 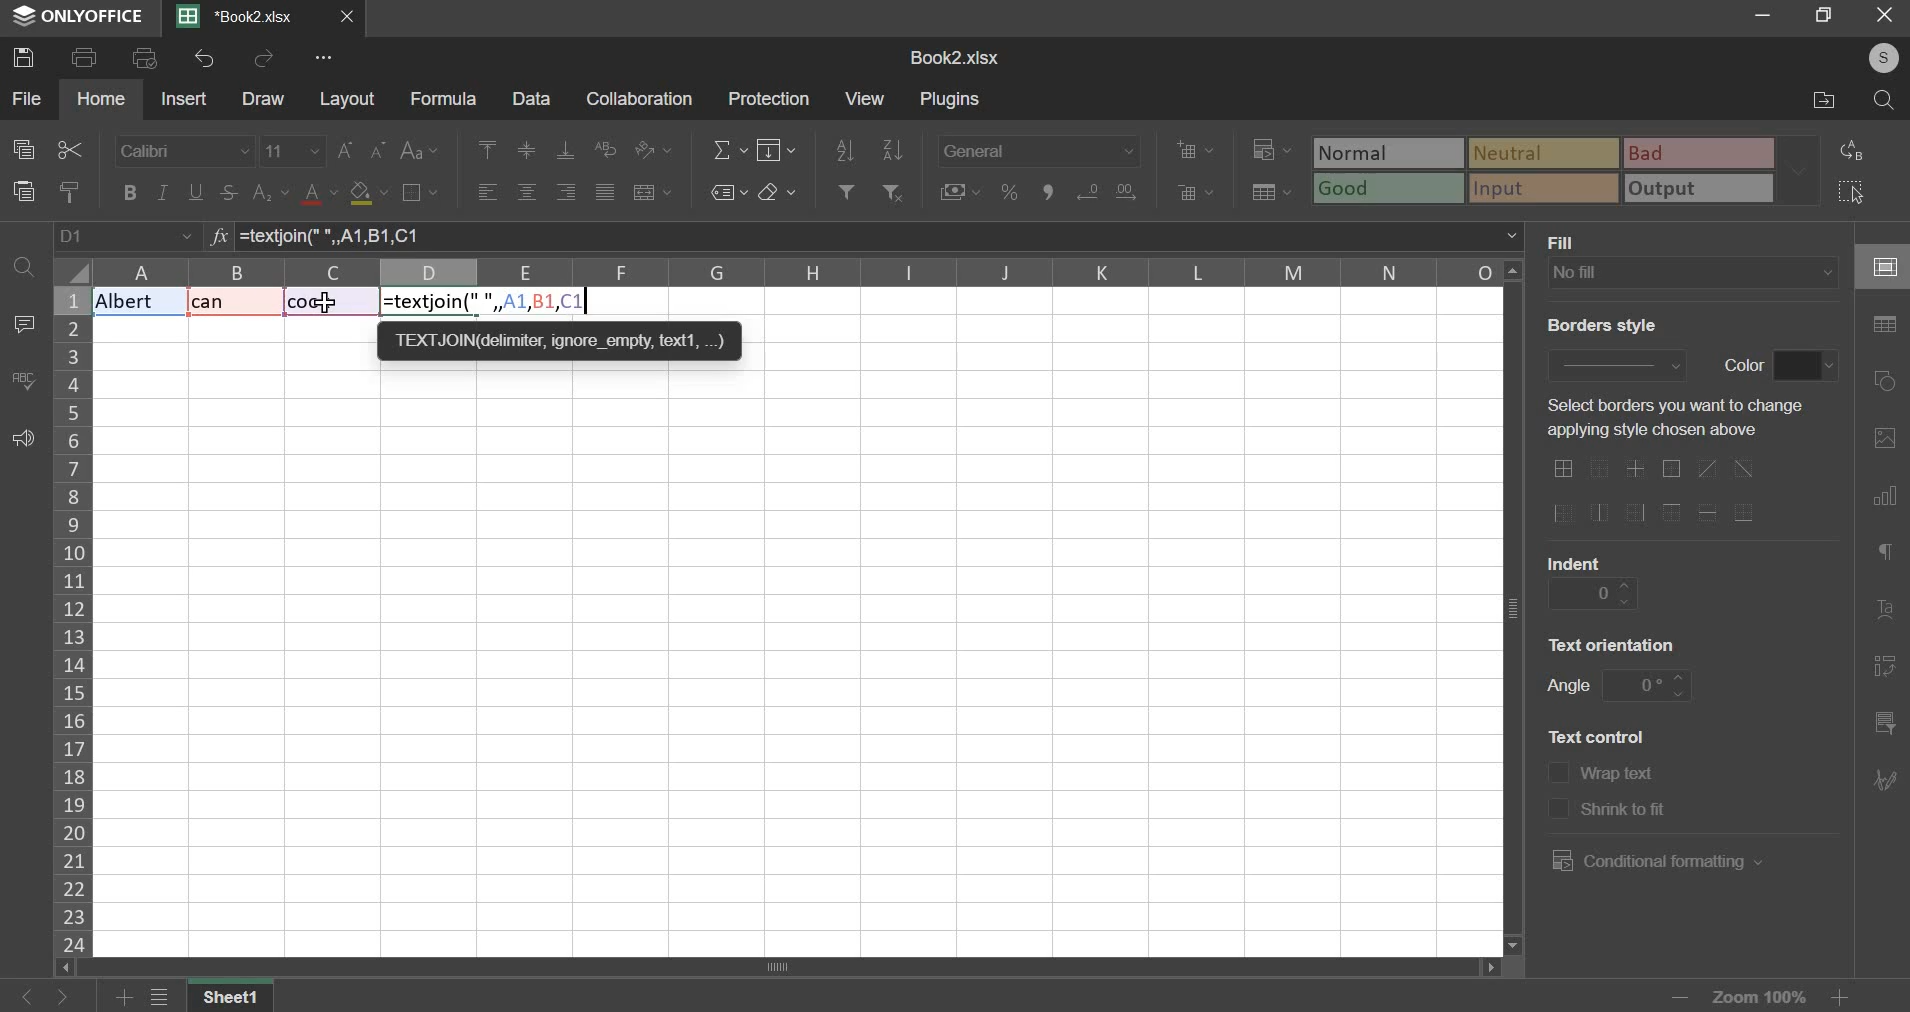 I want to click on protection, so click(x=773, y=98).